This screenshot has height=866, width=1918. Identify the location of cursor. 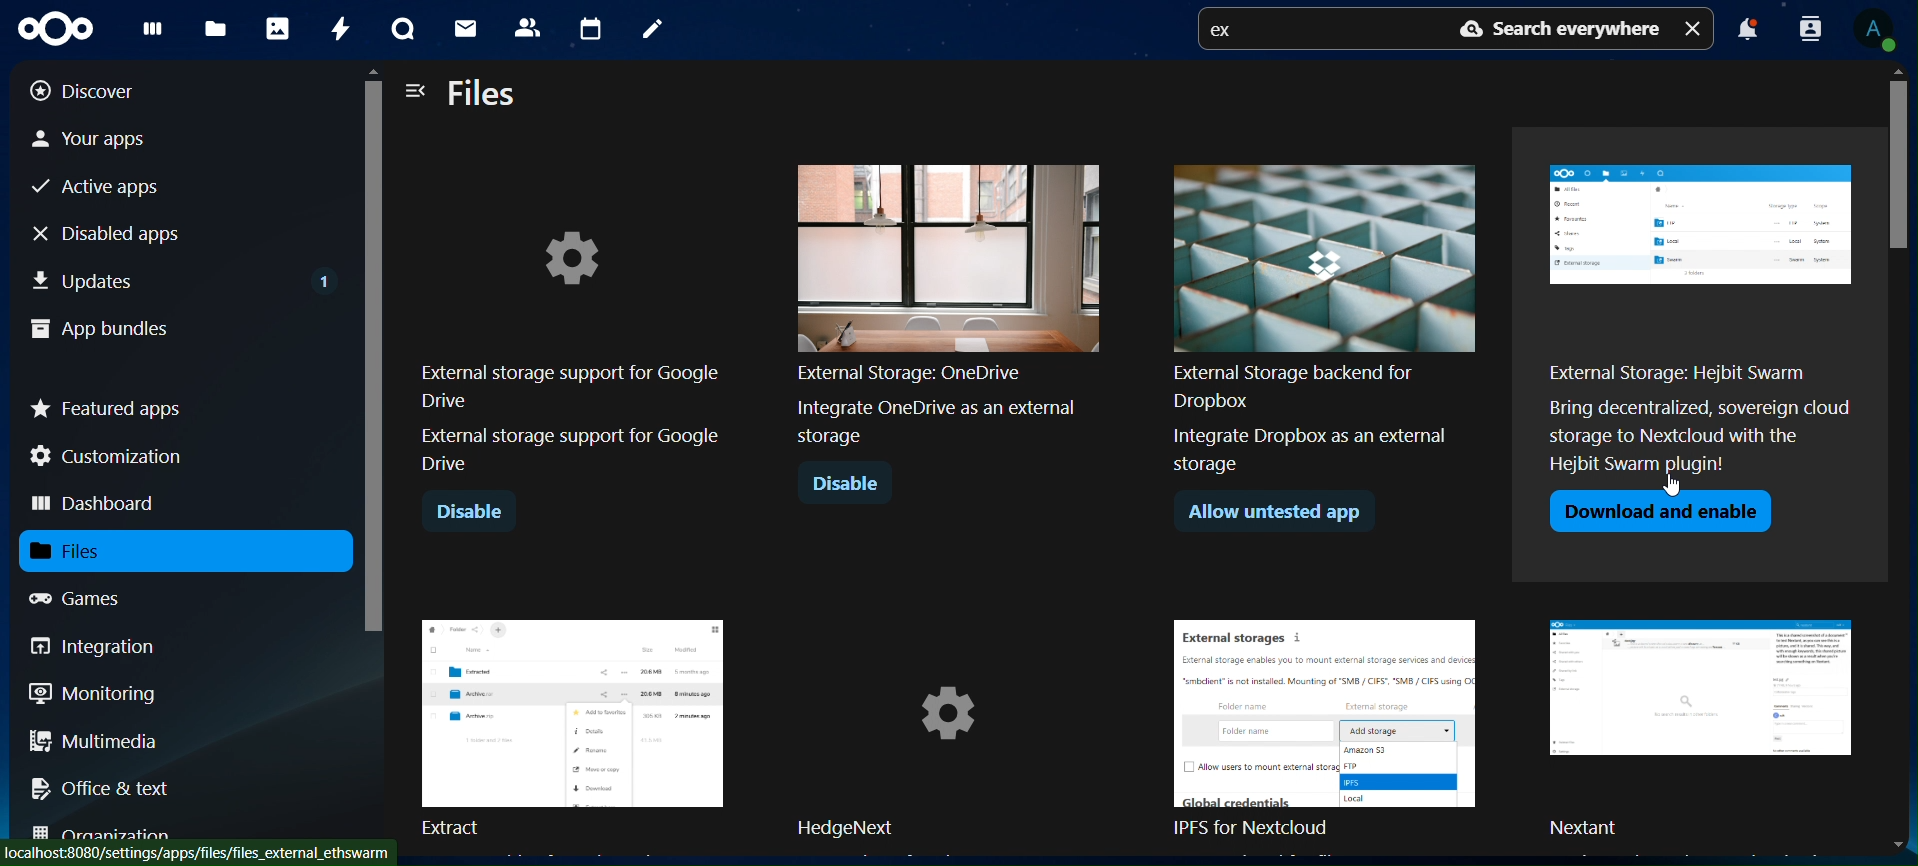
(1680, 487).